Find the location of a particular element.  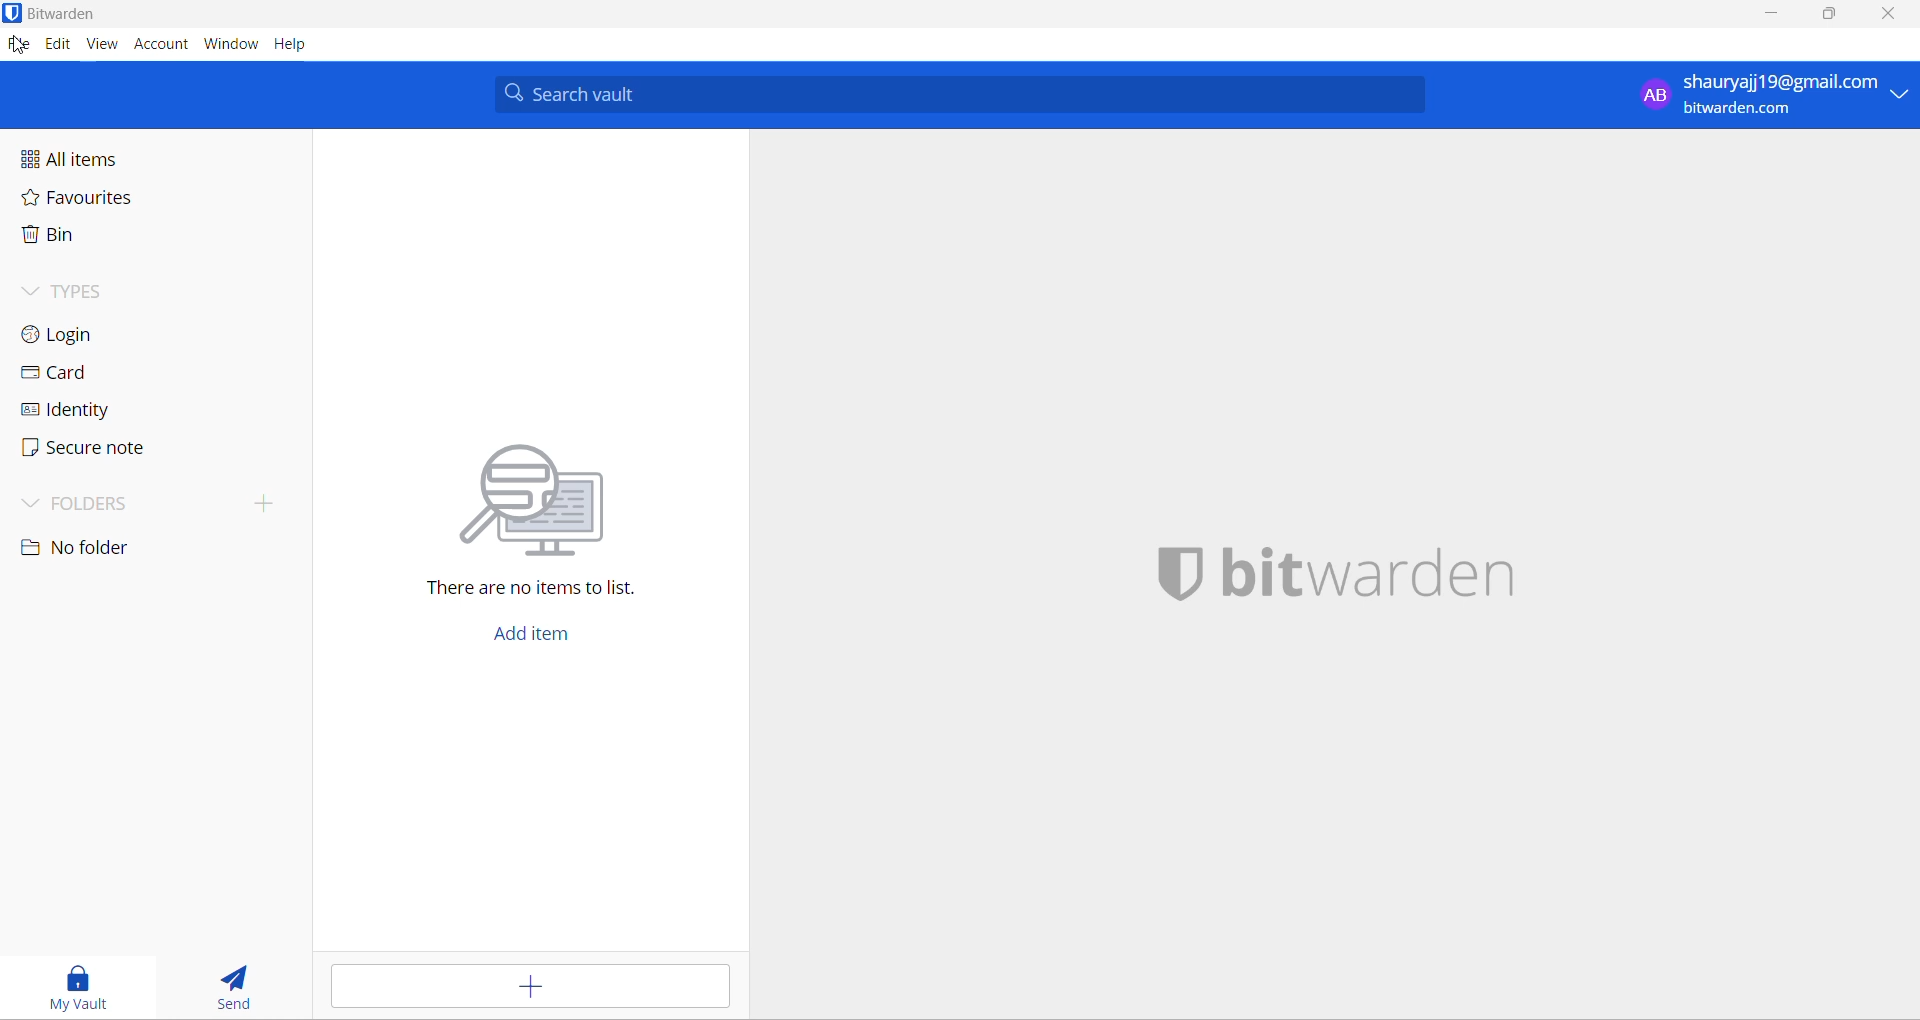

edit is located at coordinates (55, 49).